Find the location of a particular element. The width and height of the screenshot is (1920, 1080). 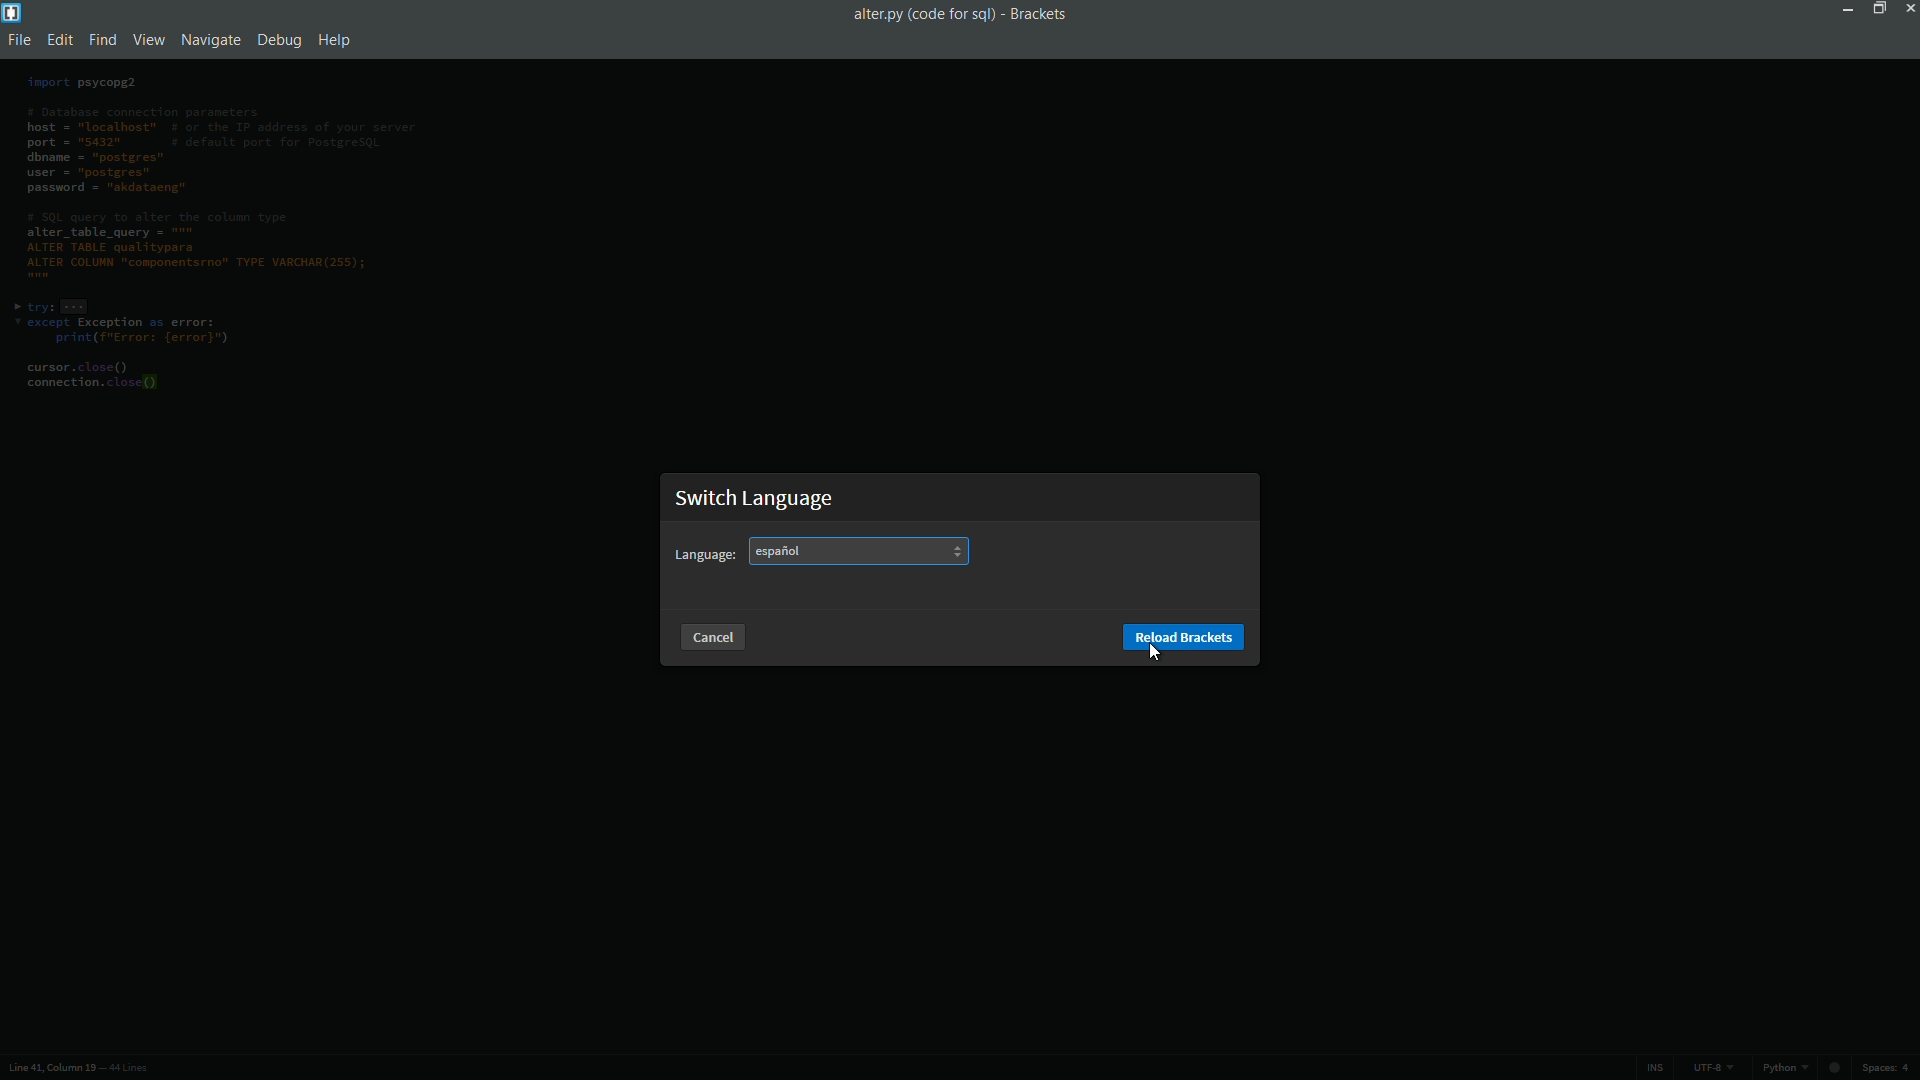

file namez is located at coordinates (925, 14).